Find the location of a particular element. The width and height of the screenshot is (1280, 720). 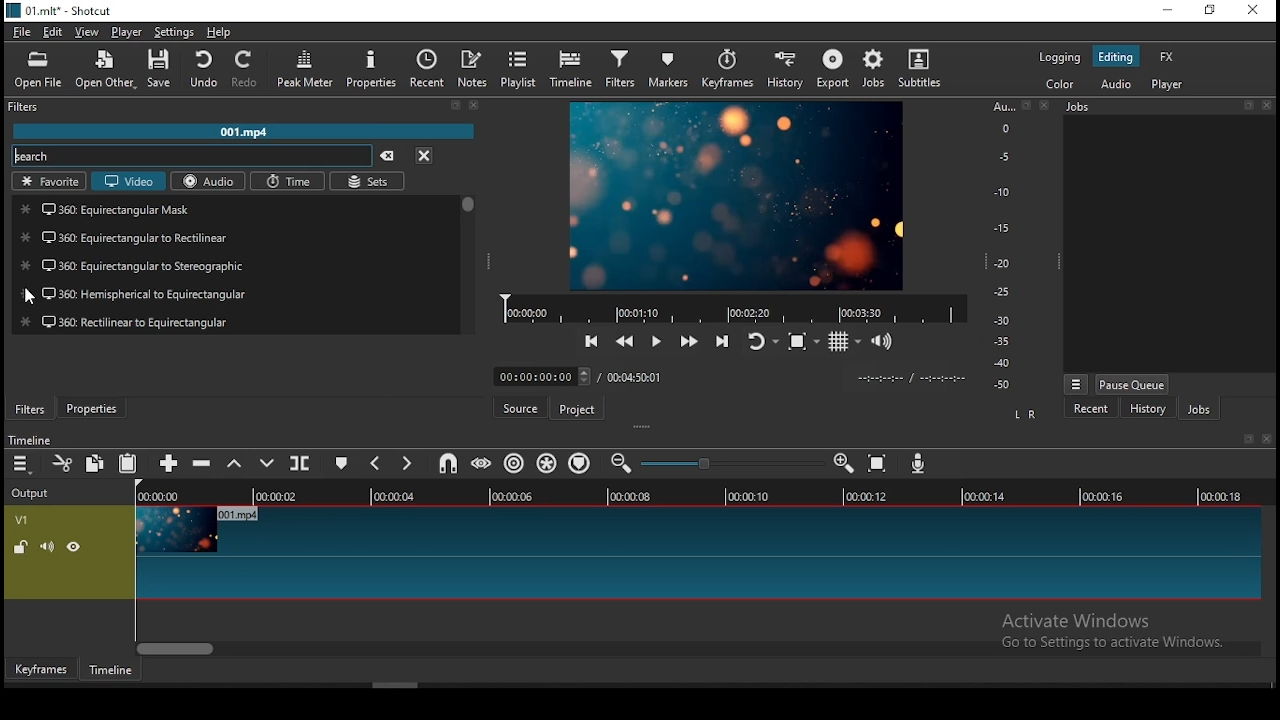

show volume control is located at coordinates (885, 340).